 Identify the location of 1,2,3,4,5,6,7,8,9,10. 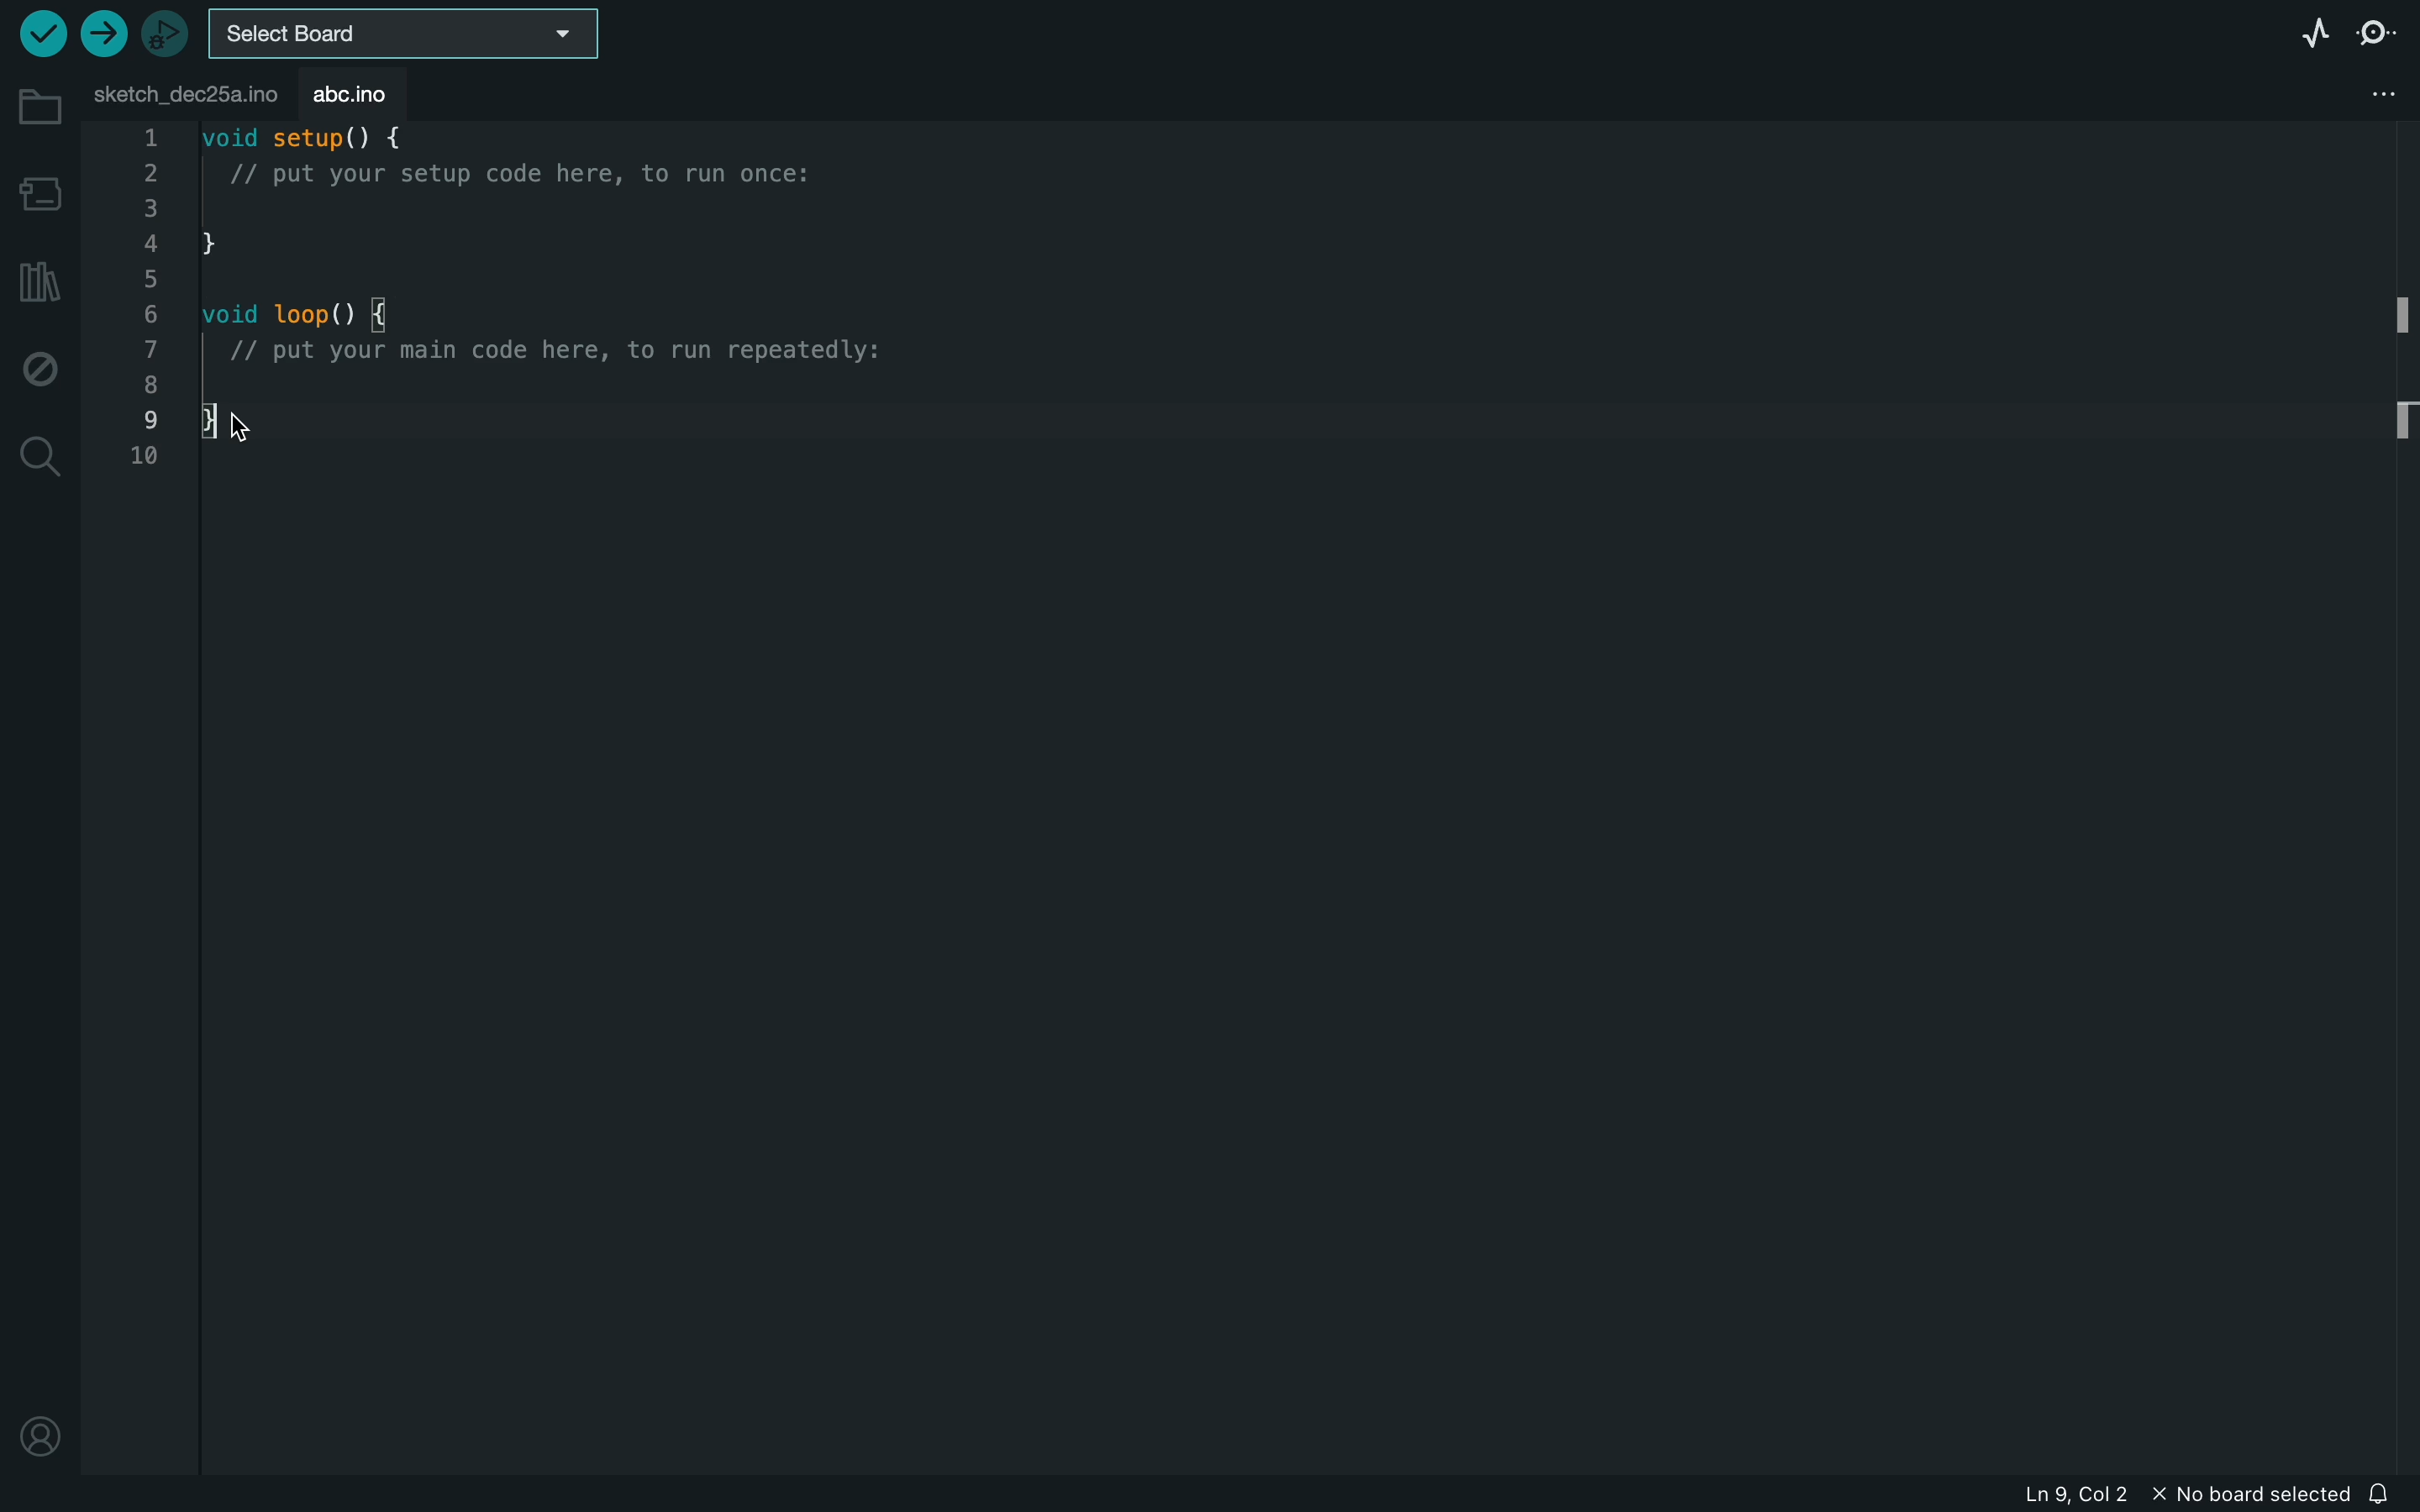
(144, 309).